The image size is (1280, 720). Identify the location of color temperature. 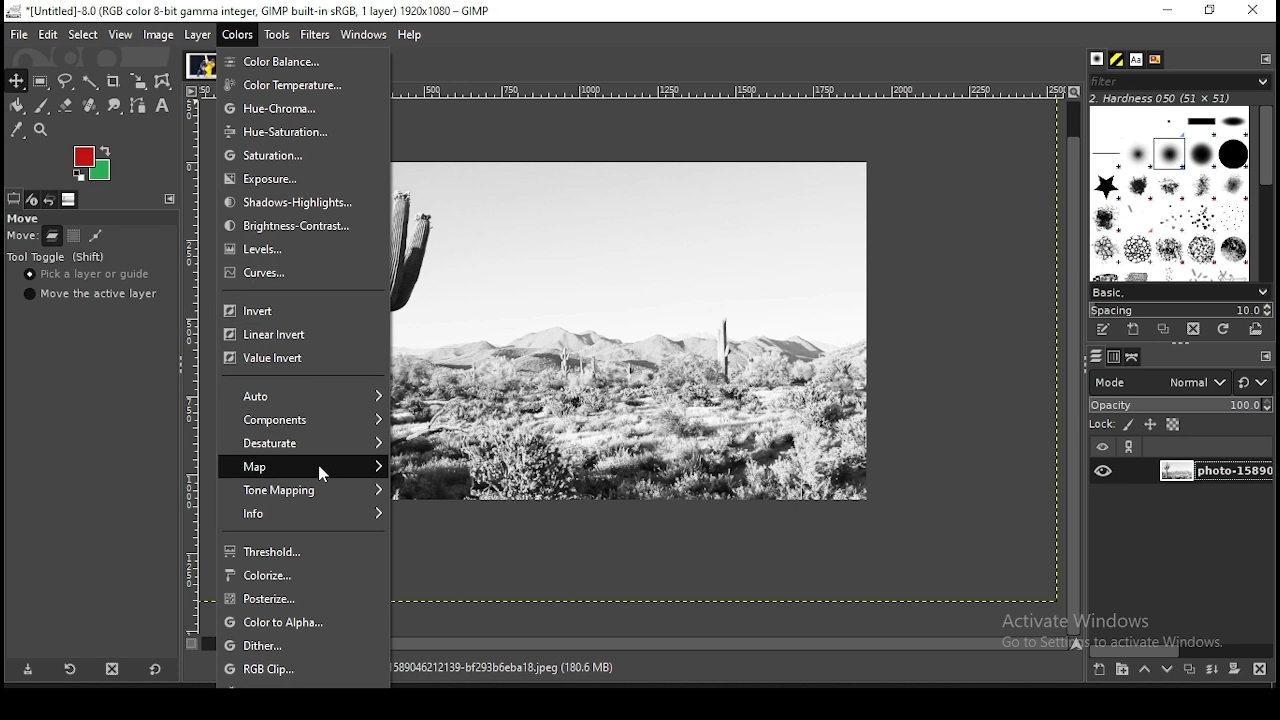
(285, 85).